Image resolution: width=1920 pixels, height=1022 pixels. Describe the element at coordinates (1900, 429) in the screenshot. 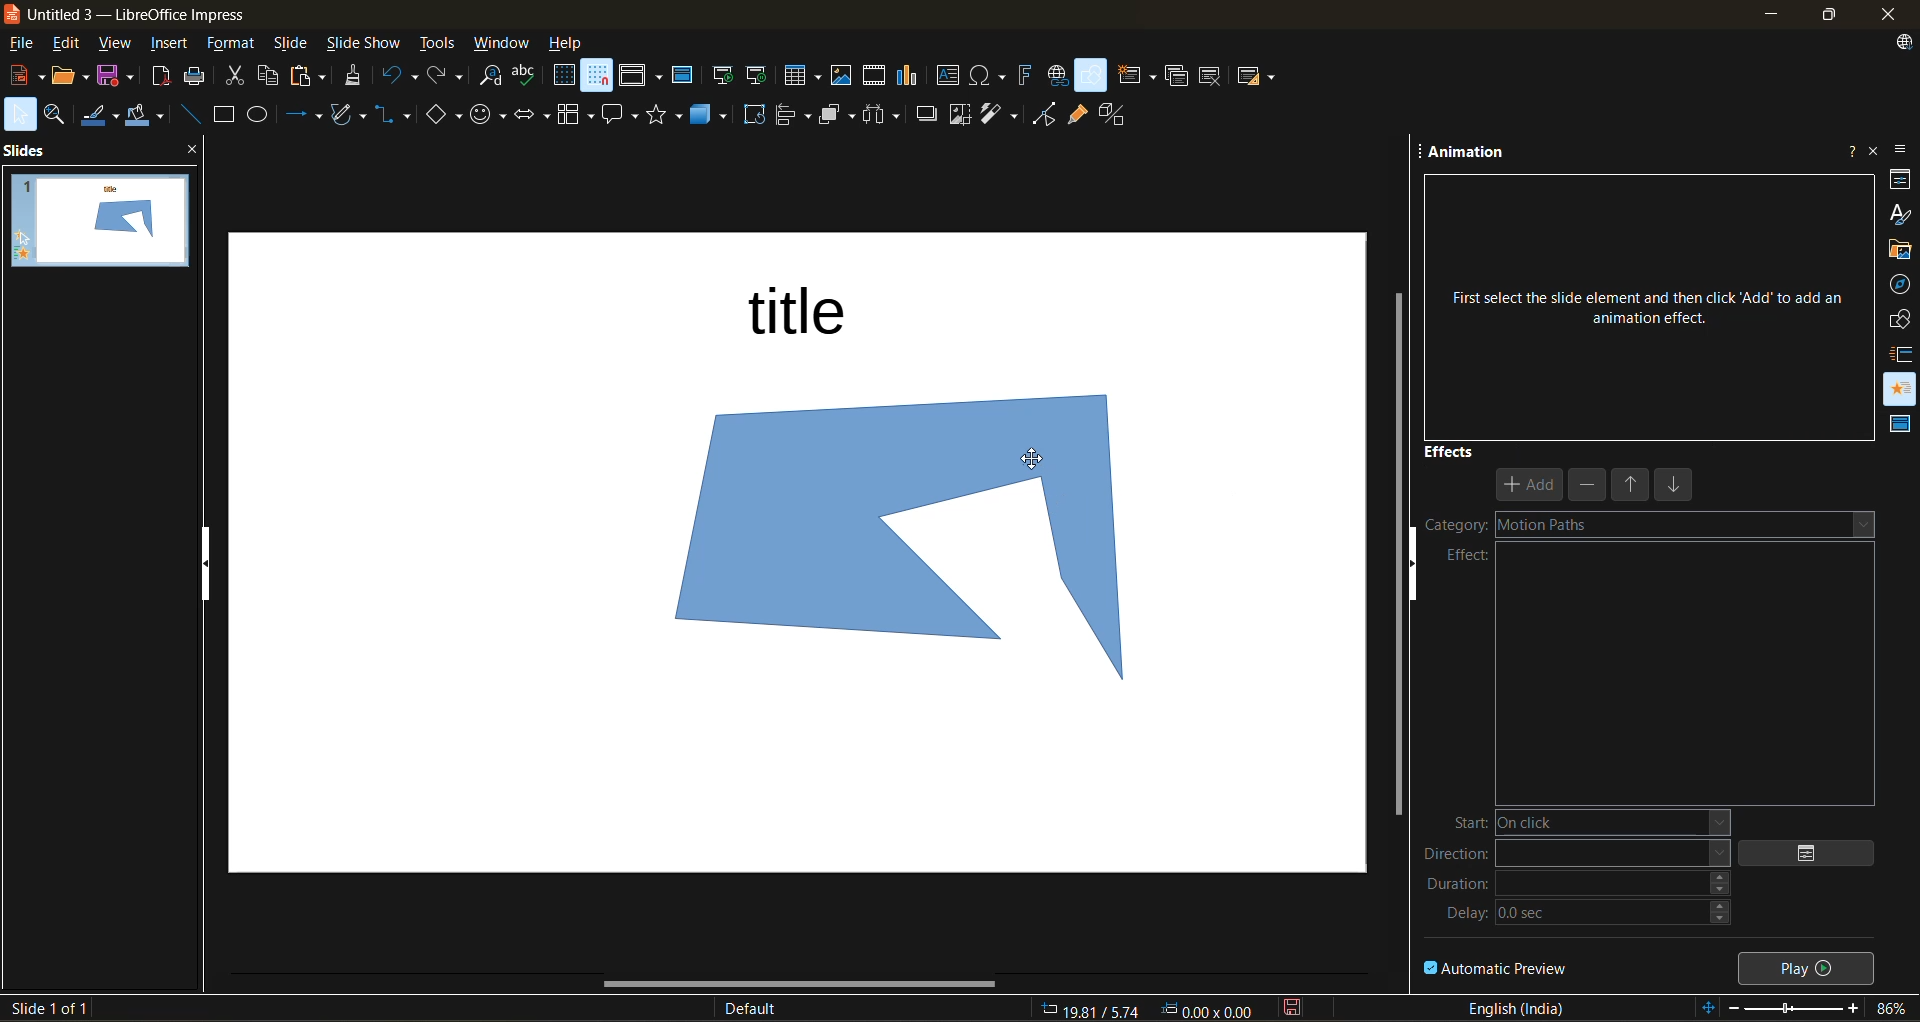

I see `master slides` at that location.